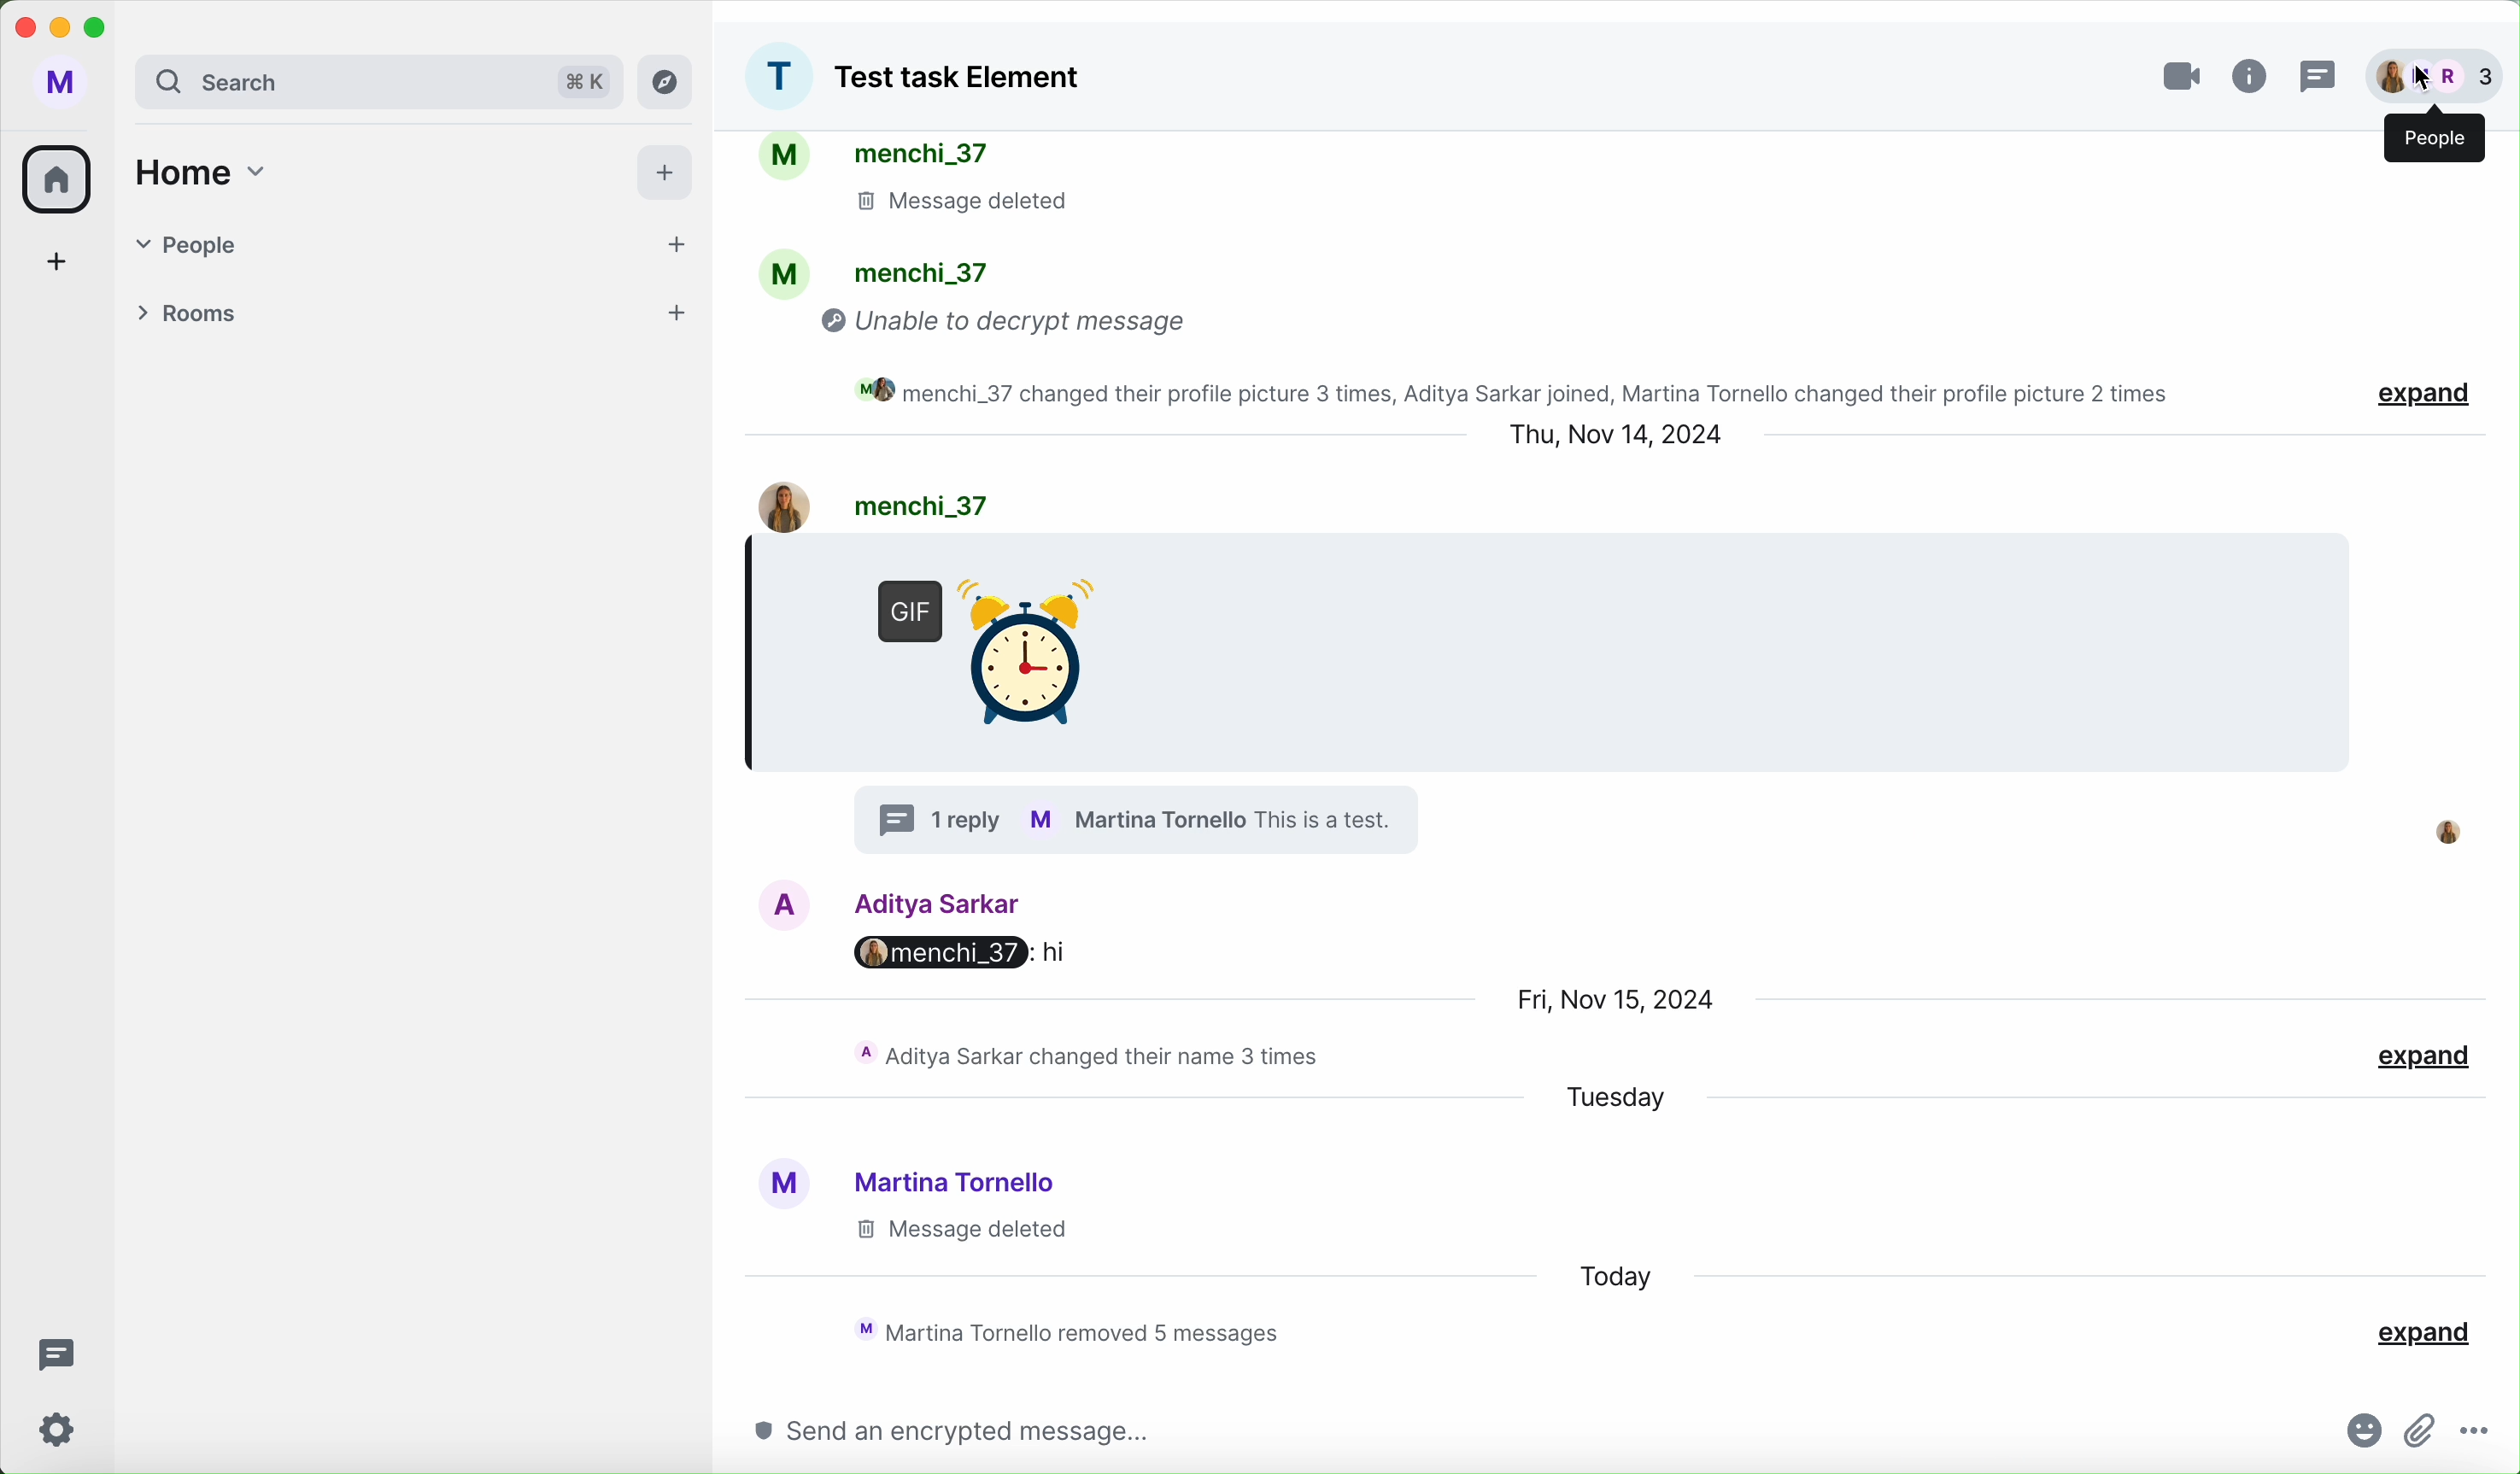 The width and height of the screenshot is (2520, 1474). I want to click on attach file, so click(2421, 1432).